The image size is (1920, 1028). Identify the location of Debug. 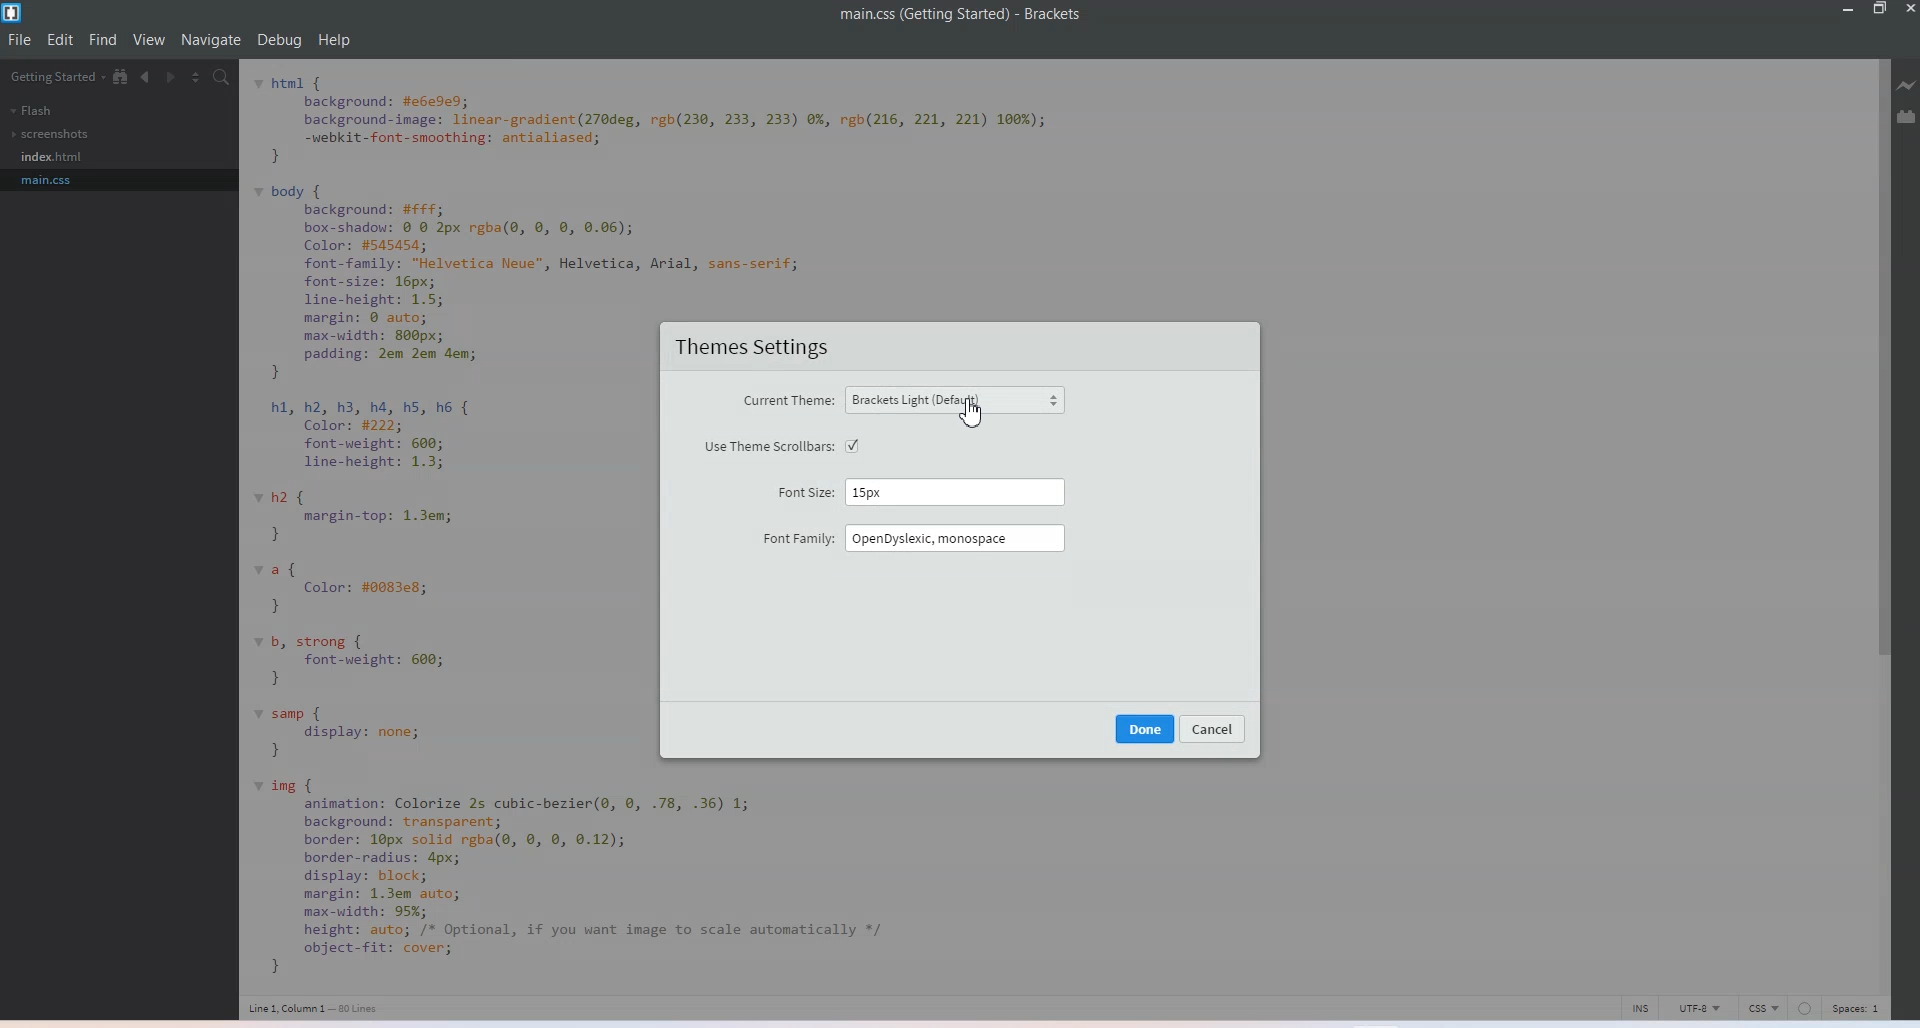
(280, 40).